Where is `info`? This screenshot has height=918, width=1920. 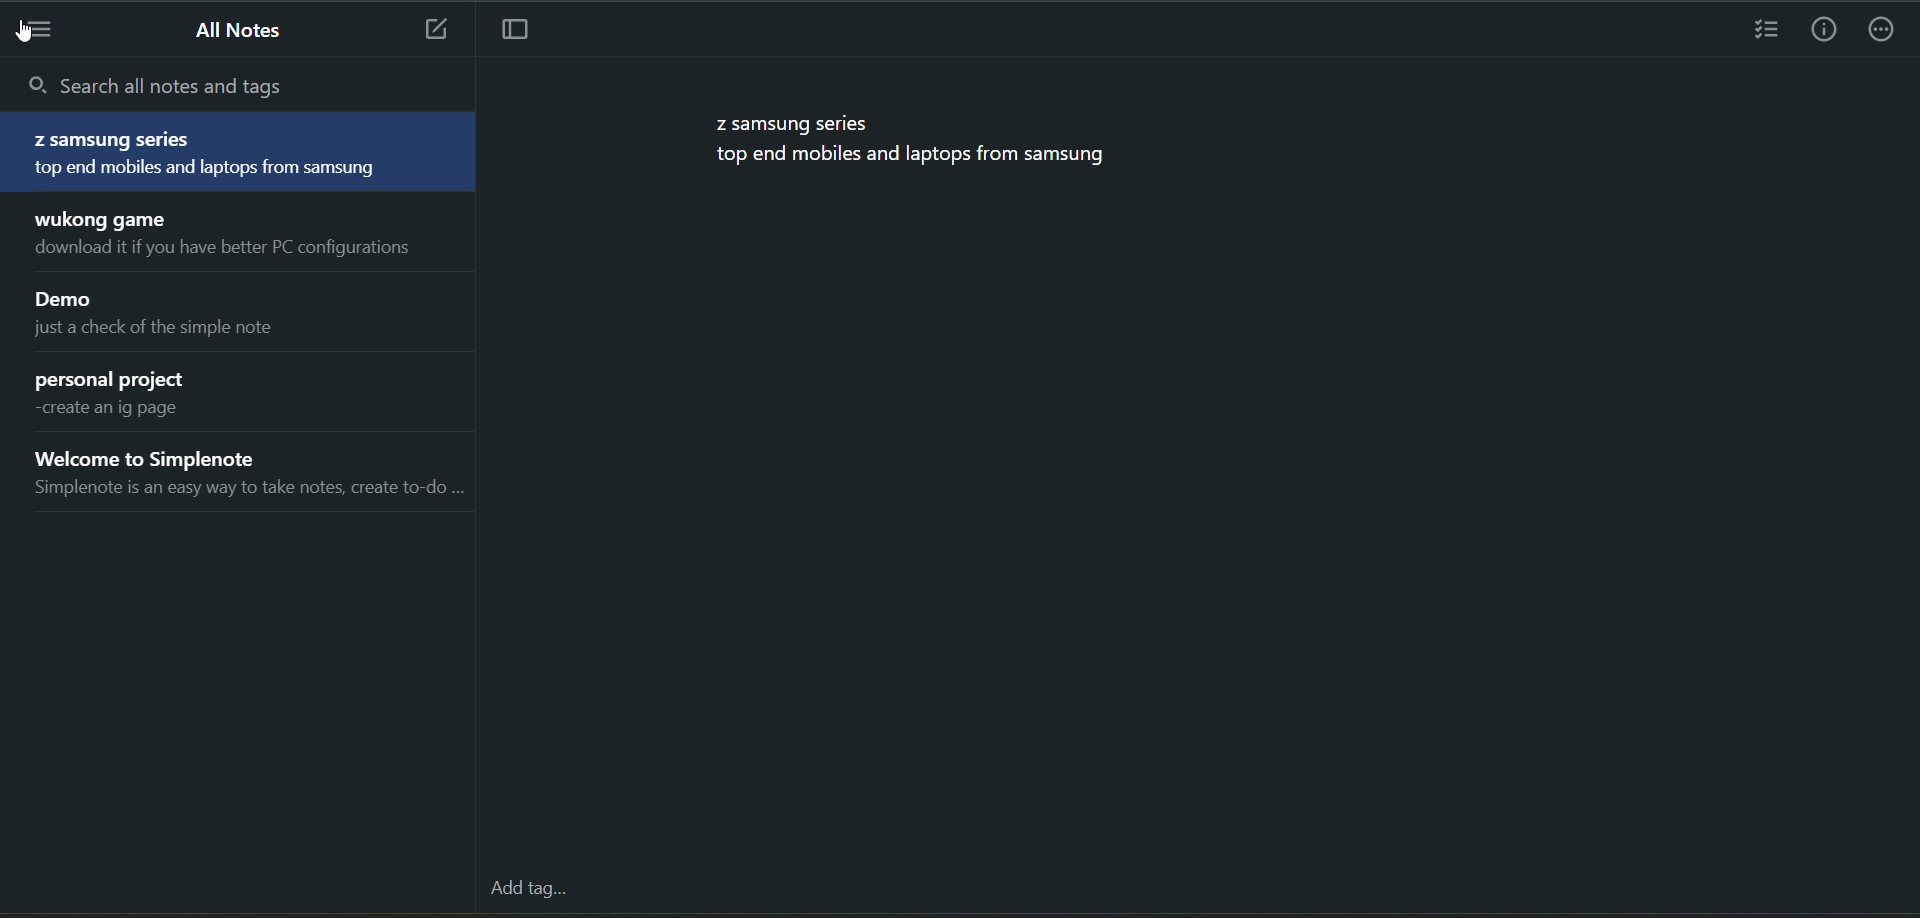 info is located at coordinates (1825, 30).